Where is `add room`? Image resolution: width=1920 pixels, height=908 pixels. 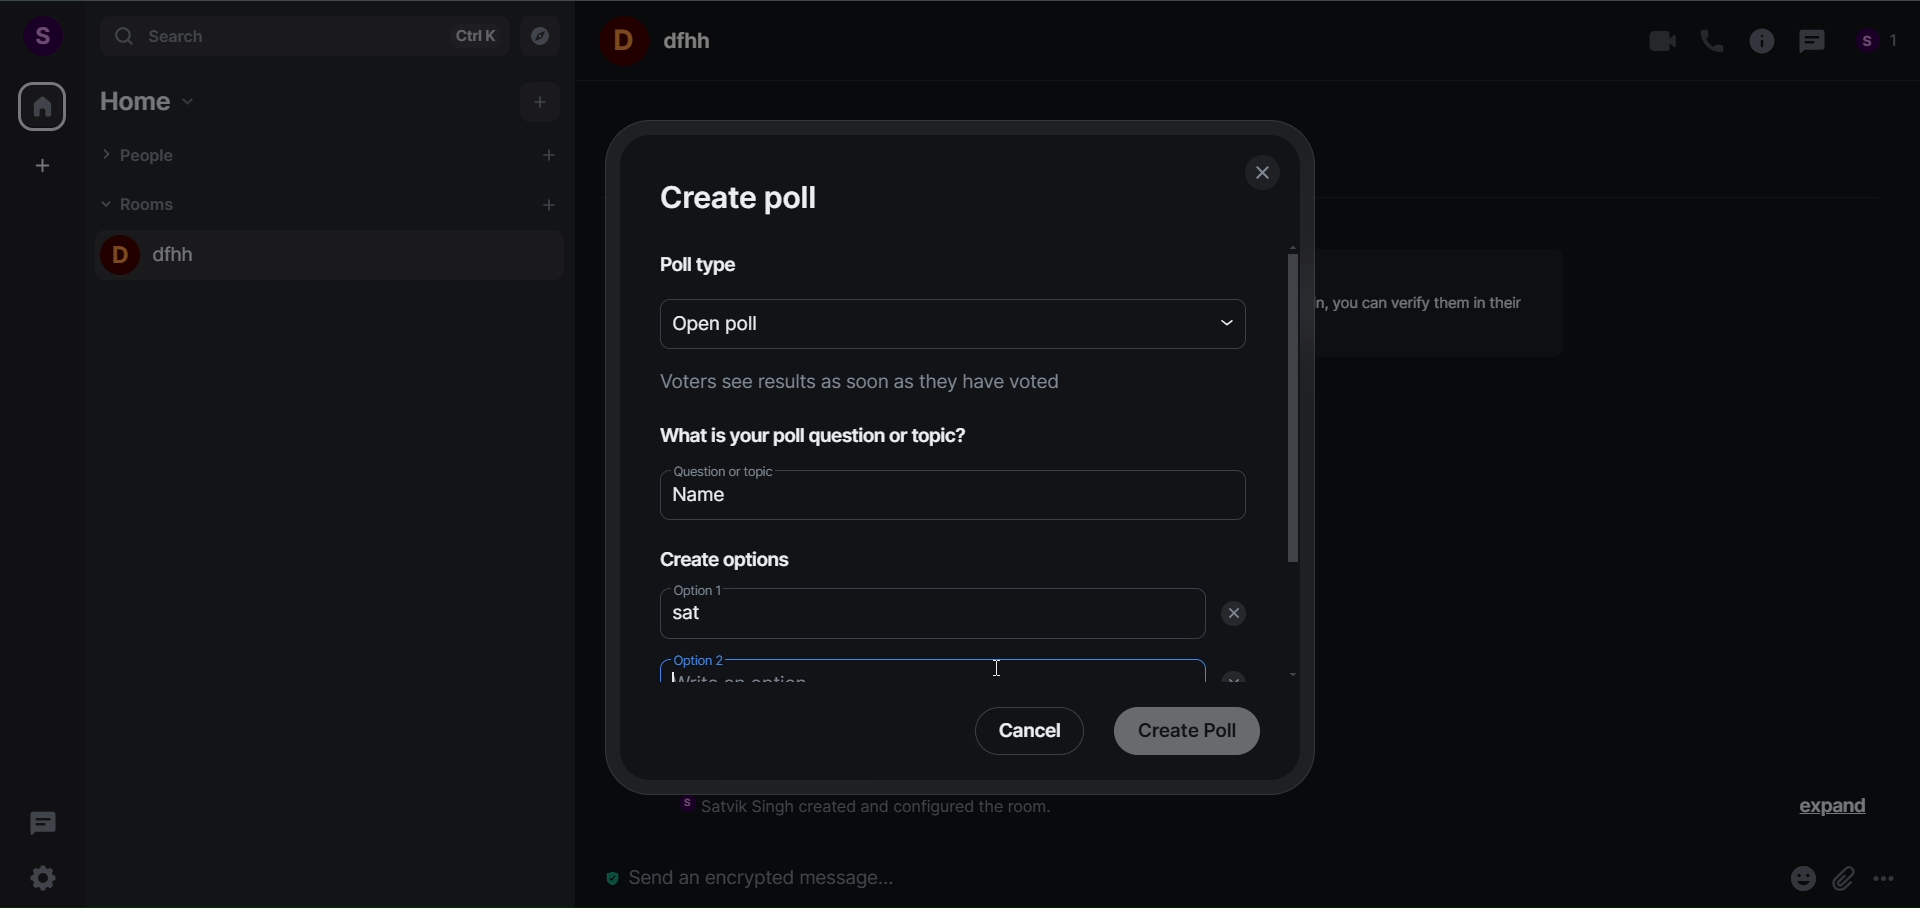 add room is located at coordinates (552, 205).